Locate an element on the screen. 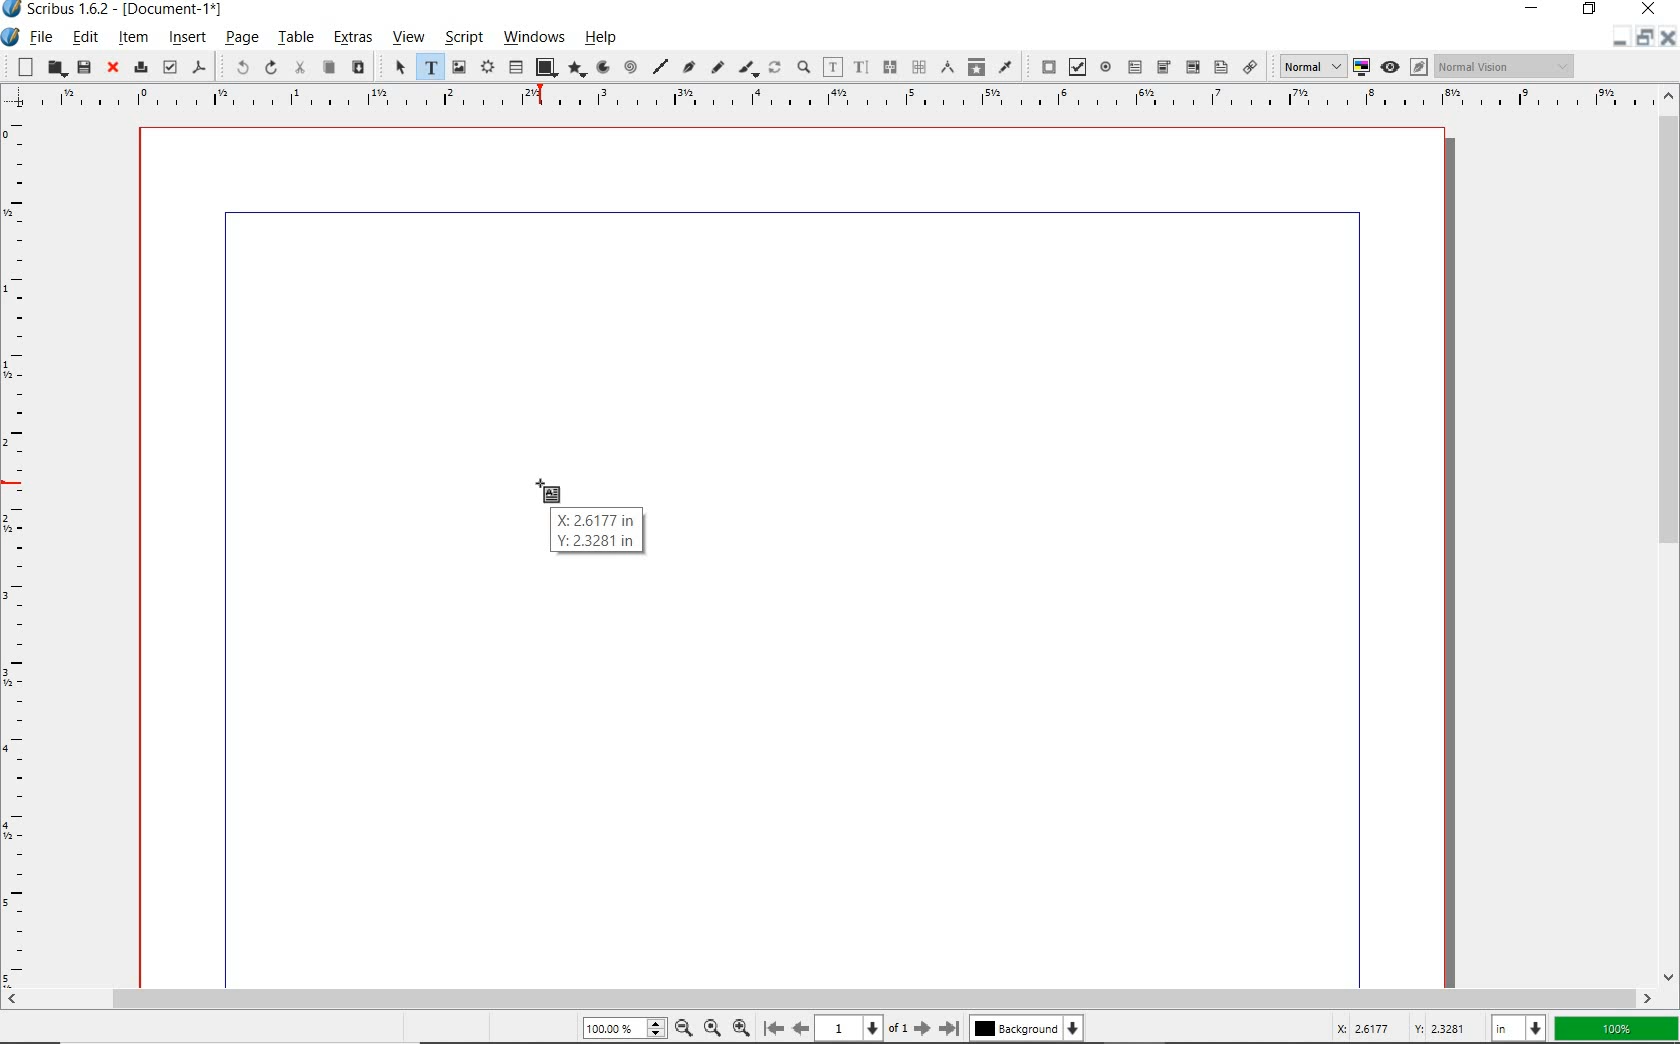  X: 2.6166 in Y: 2.3281 in is located at coordinates (597, 533).